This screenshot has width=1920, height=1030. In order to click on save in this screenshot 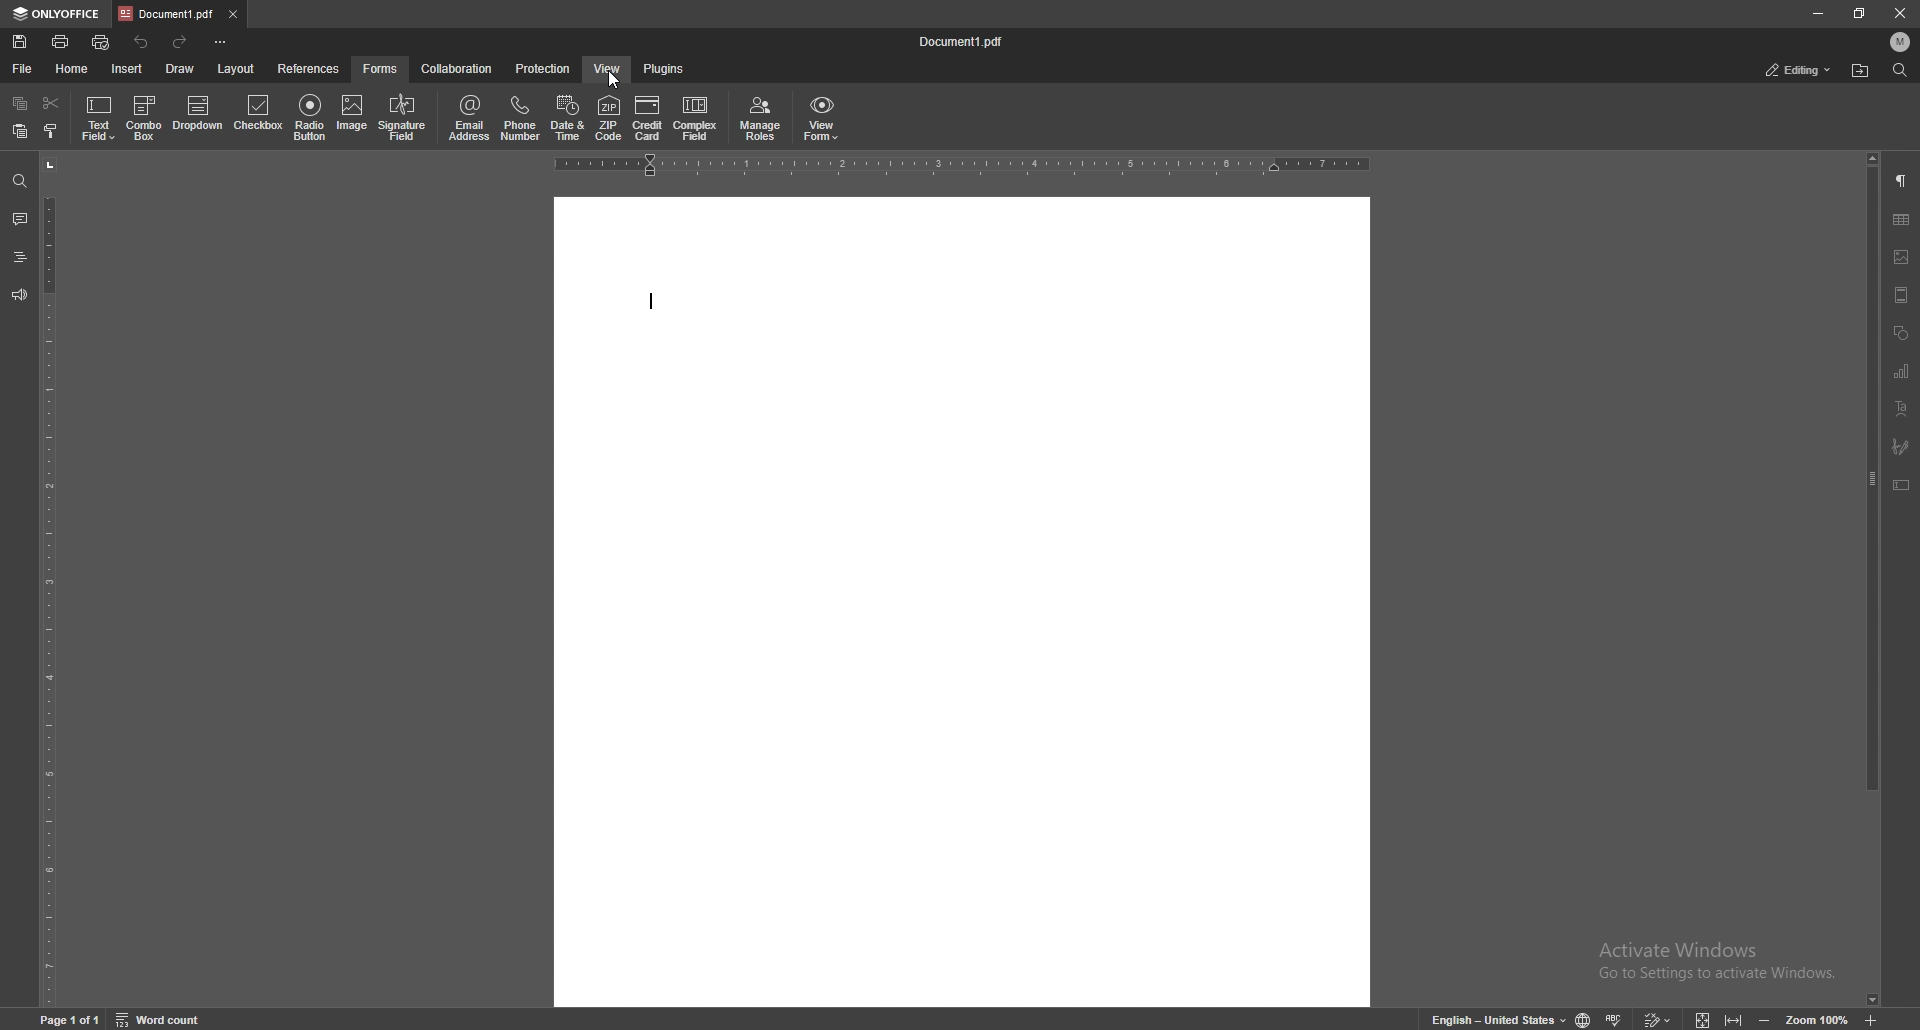, I will do `click(20, 42)`.